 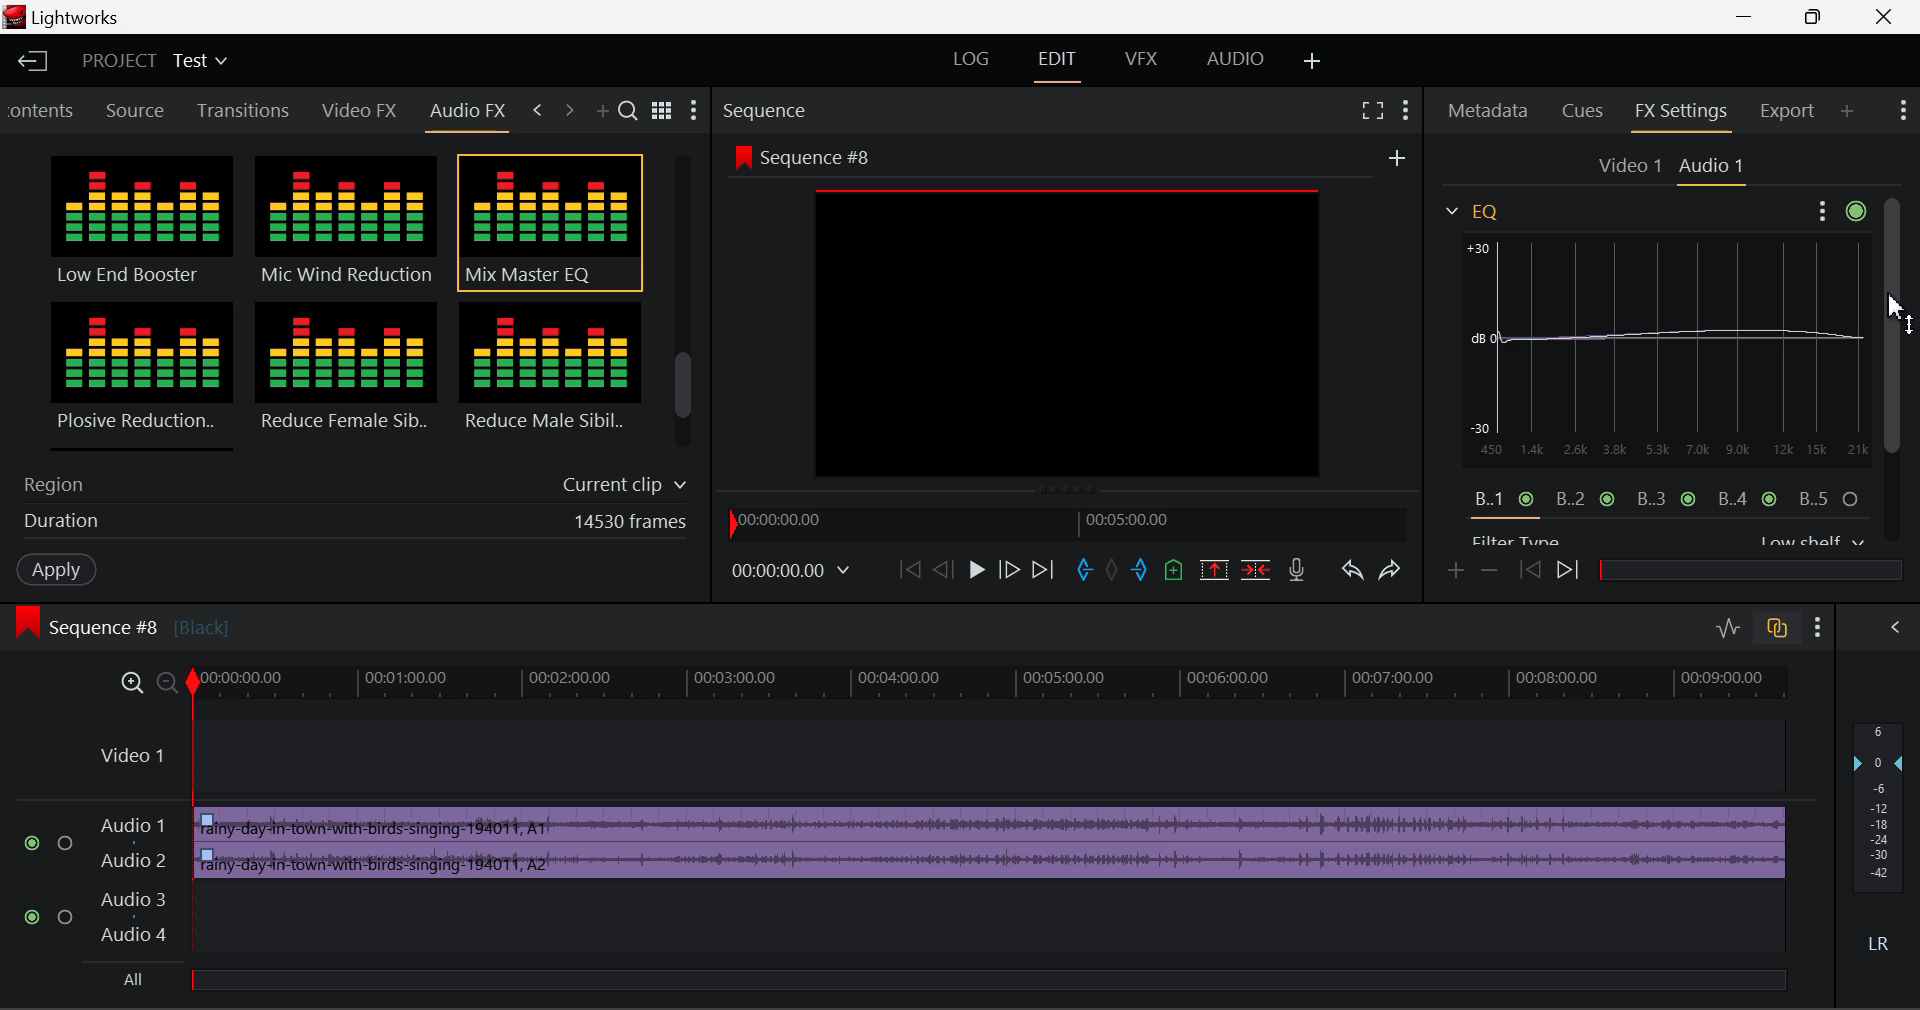 I want to click on Search, so click(x=631, y=112).